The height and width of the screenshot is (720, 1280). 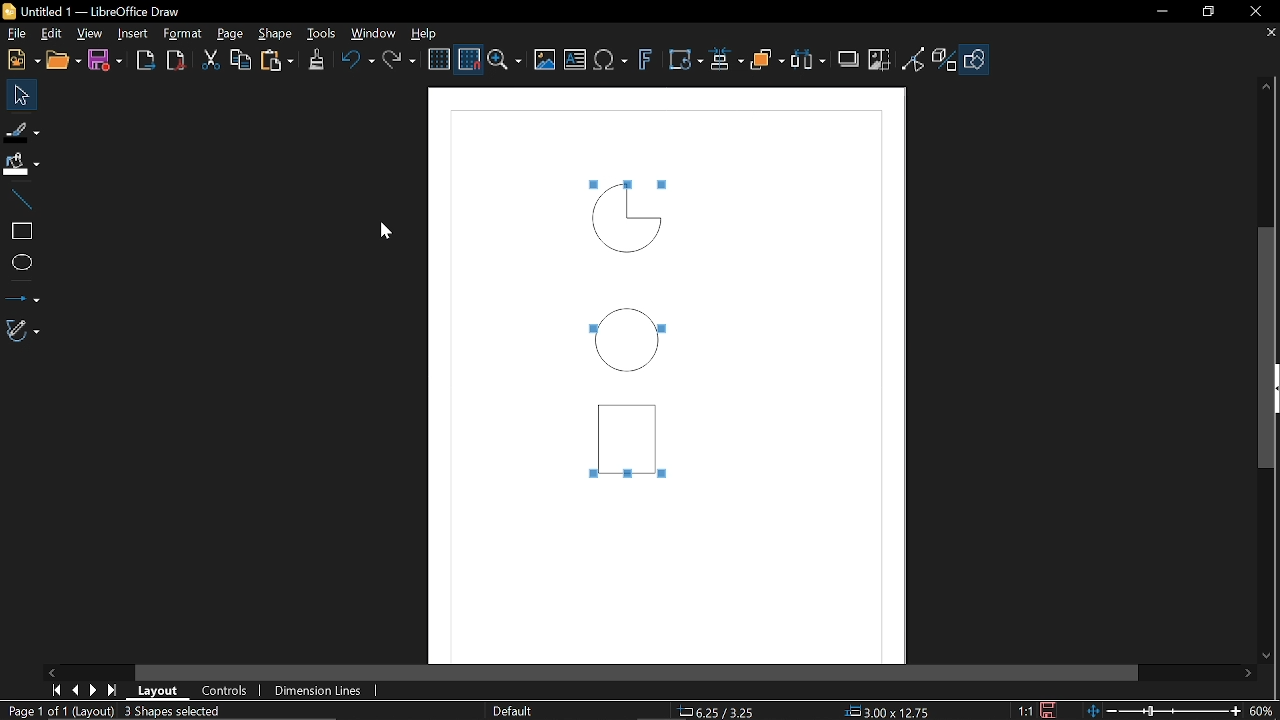 What do you see at coordinates (90, 32) in the screenshot?
I see `View` at bounding box center [90, 32].